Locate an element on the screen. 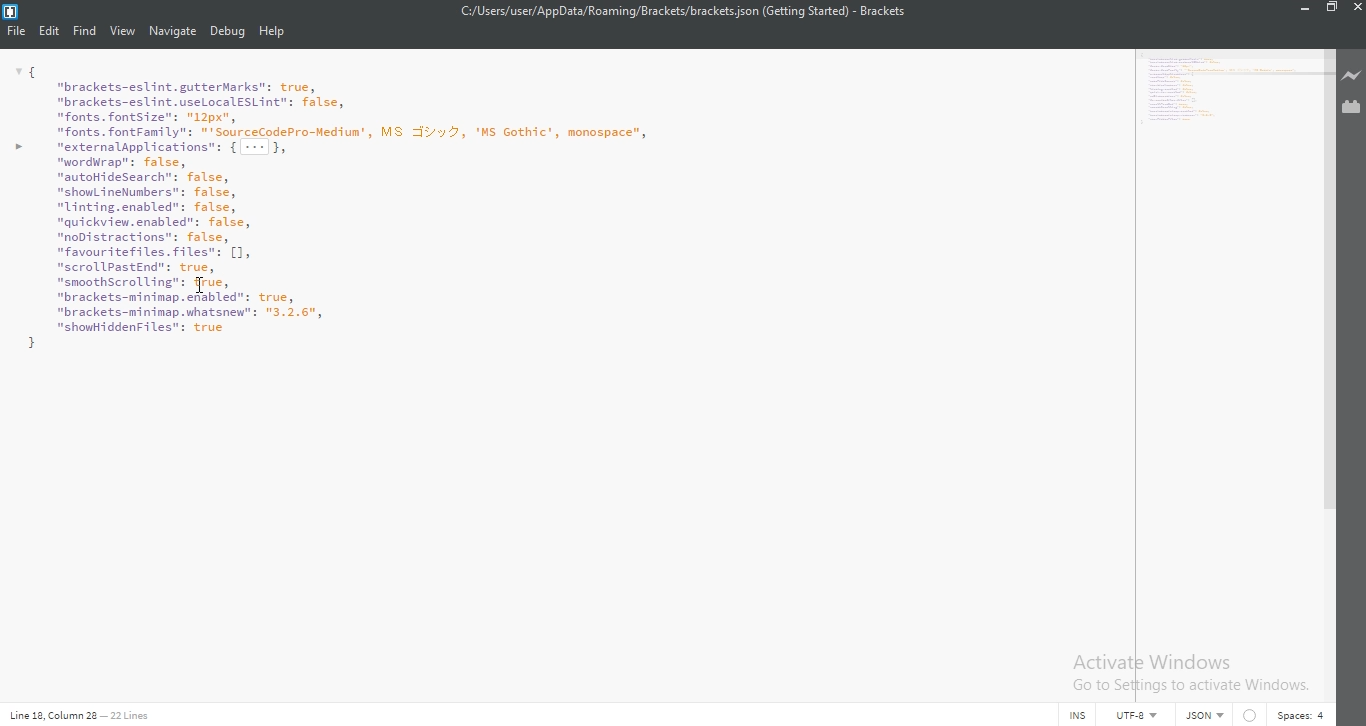 This screenshot has width=1366, height=726. UTF-8 is located at coordinates (1140, 716).